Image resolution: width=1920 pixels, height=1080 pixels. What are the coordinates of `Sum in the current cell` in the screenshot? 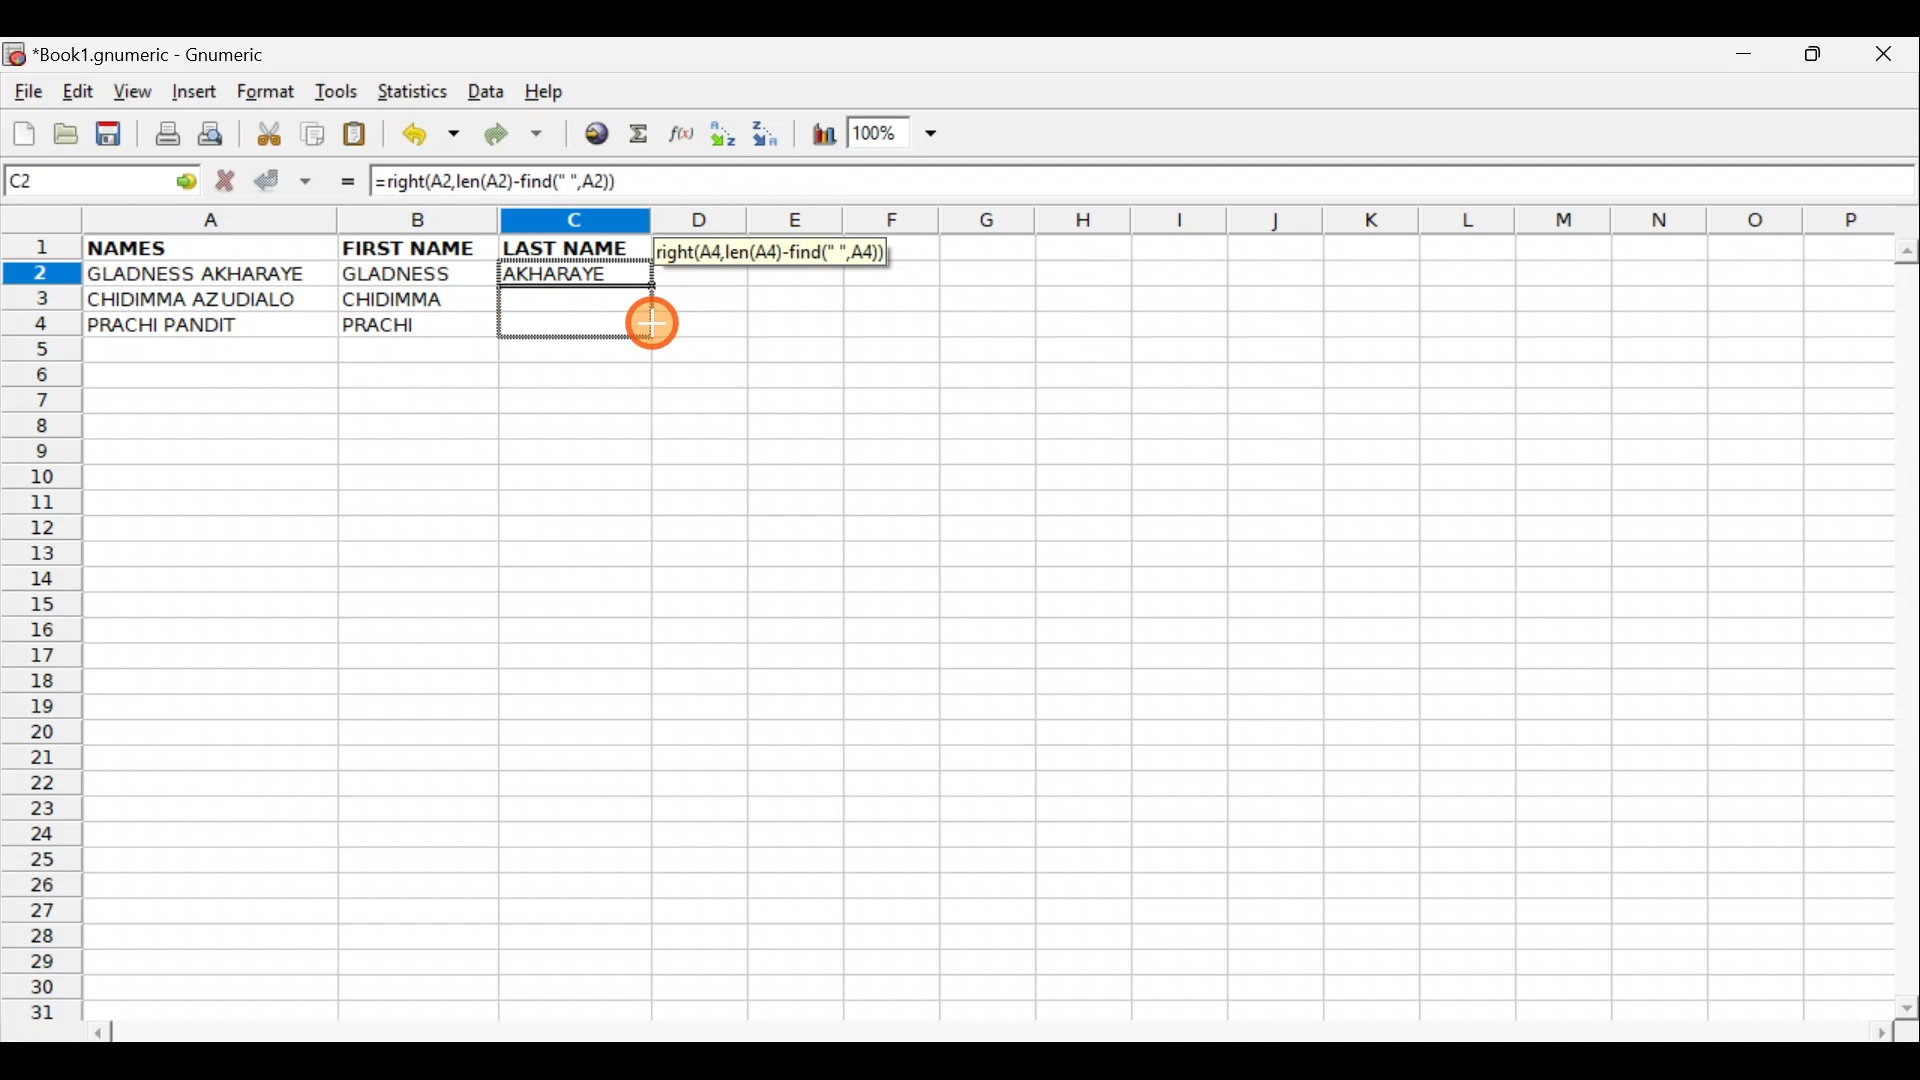 It's located at (645, 135).